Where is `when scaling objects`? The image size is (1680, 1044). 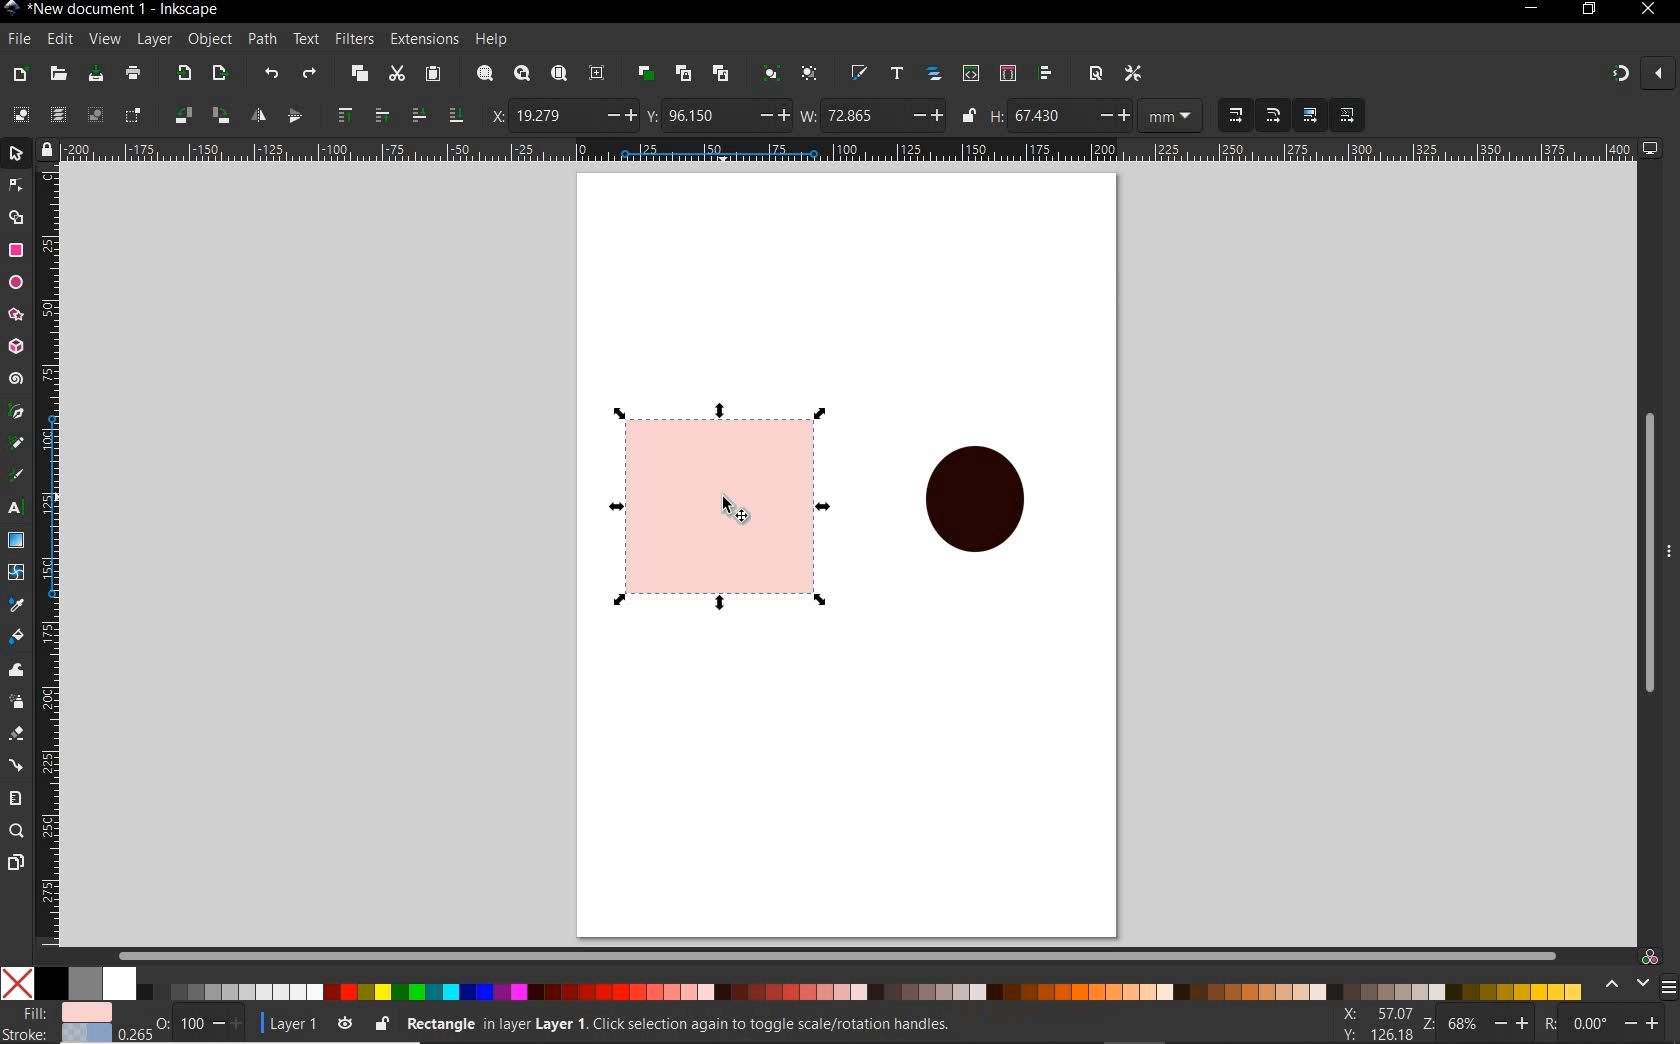 when scaling objects is located at coordinates (1235, 115).